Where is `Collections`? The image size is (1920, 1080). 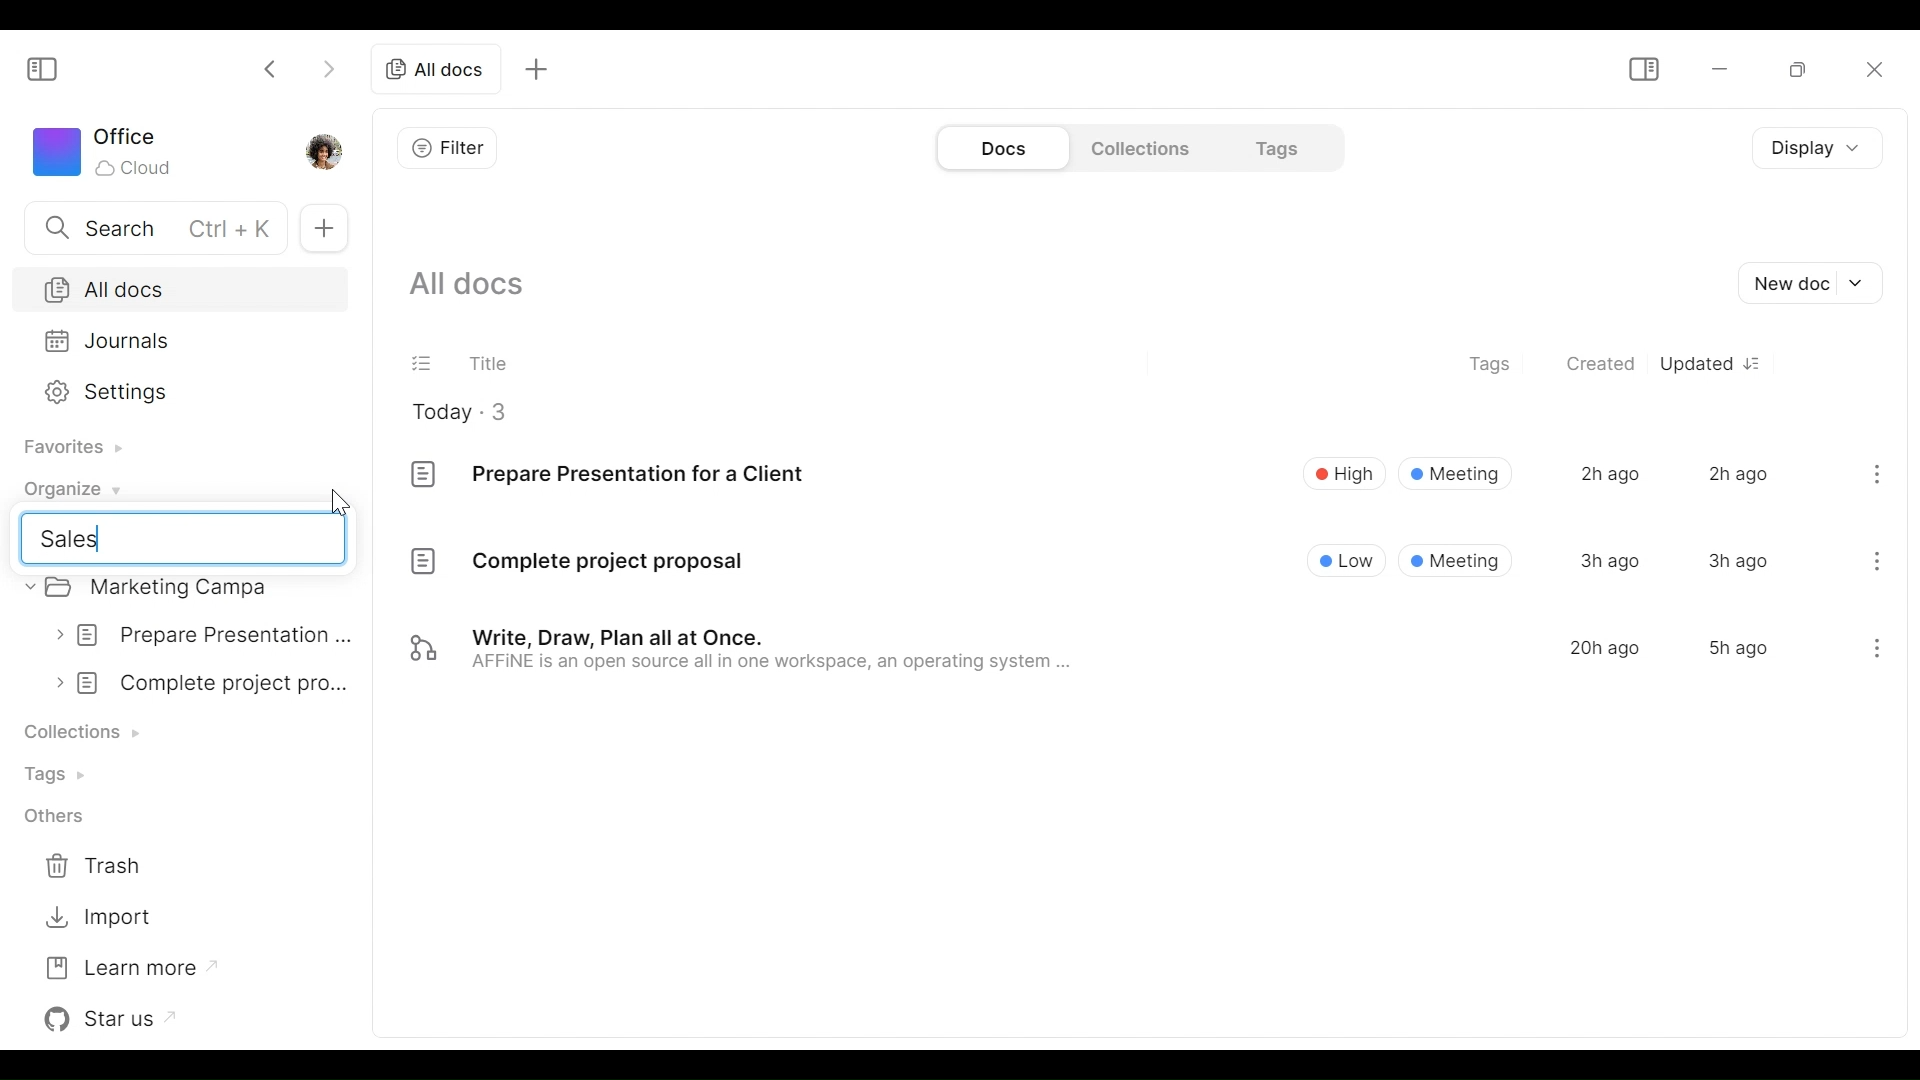
Collections is located at coordinates (1138, 147).